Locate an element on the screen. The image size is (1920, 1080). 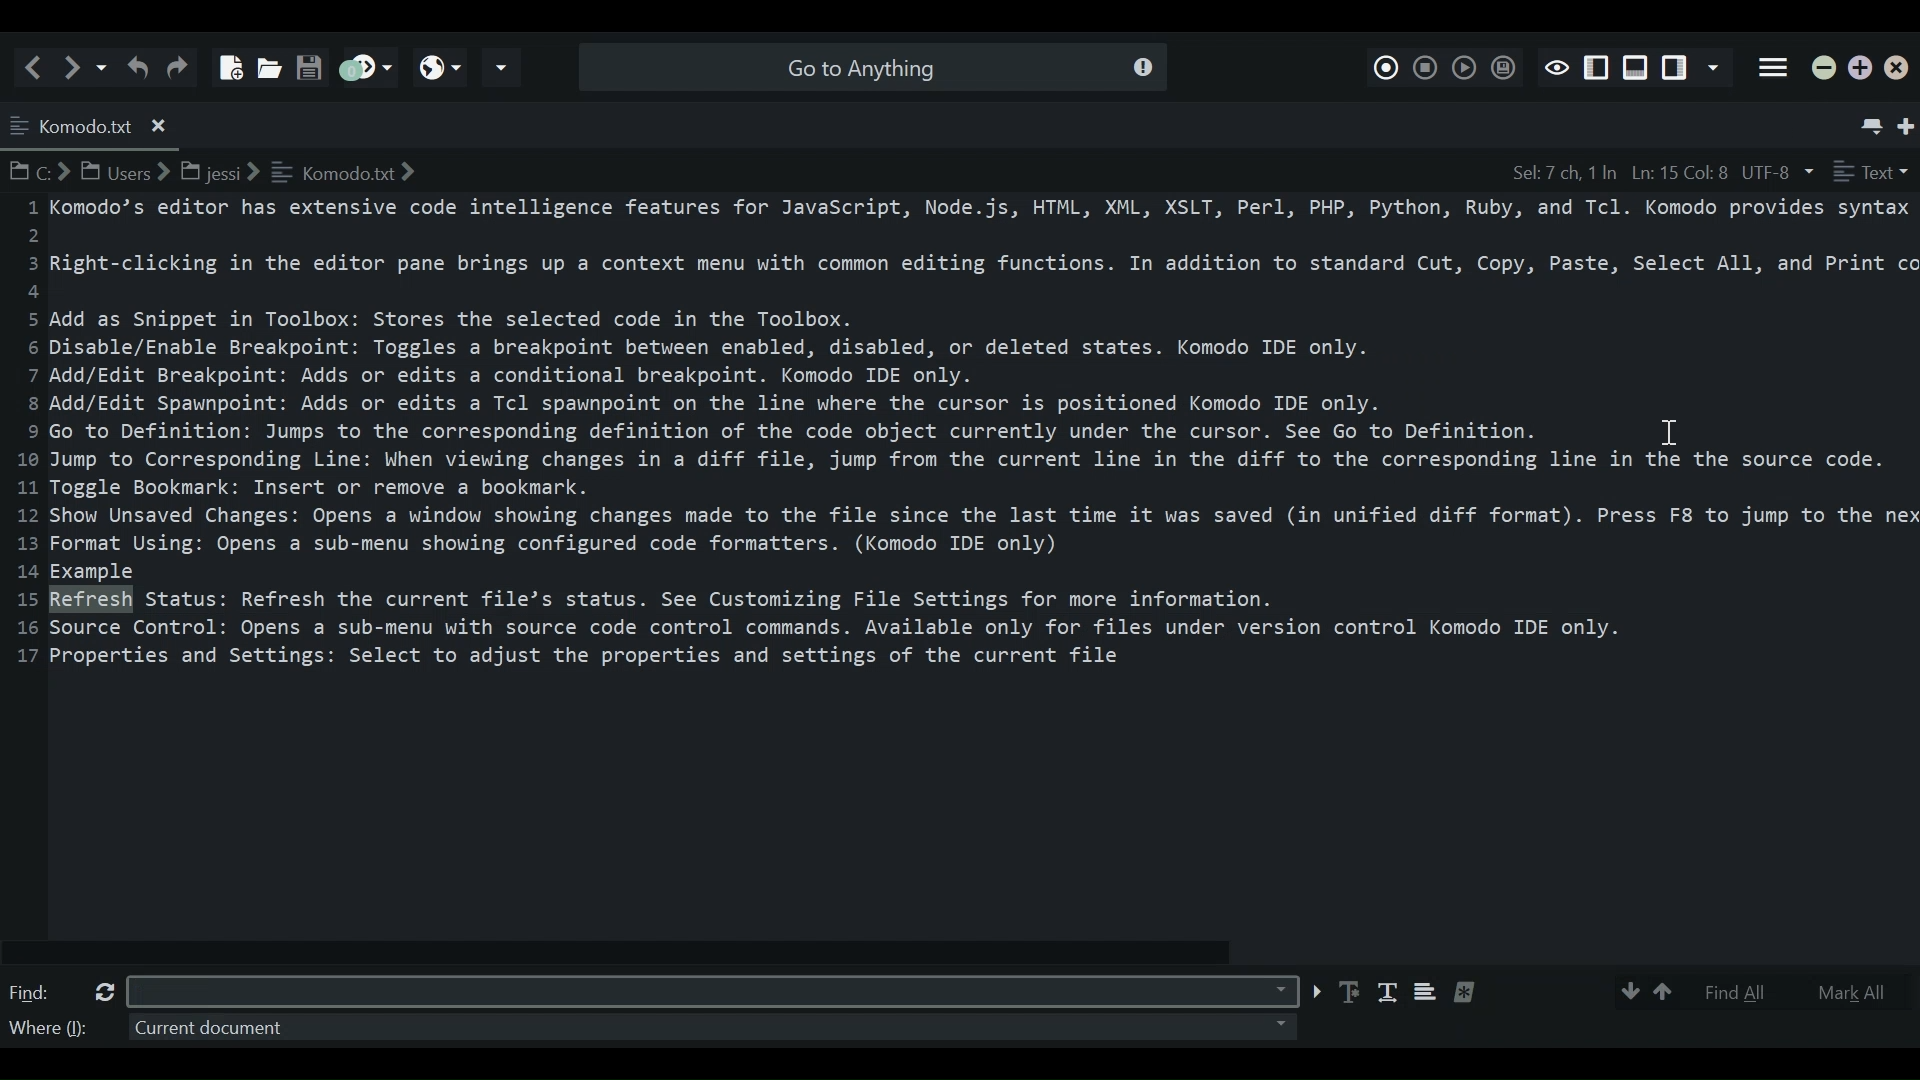
Arrow down is located at coordinates (1666, 992).